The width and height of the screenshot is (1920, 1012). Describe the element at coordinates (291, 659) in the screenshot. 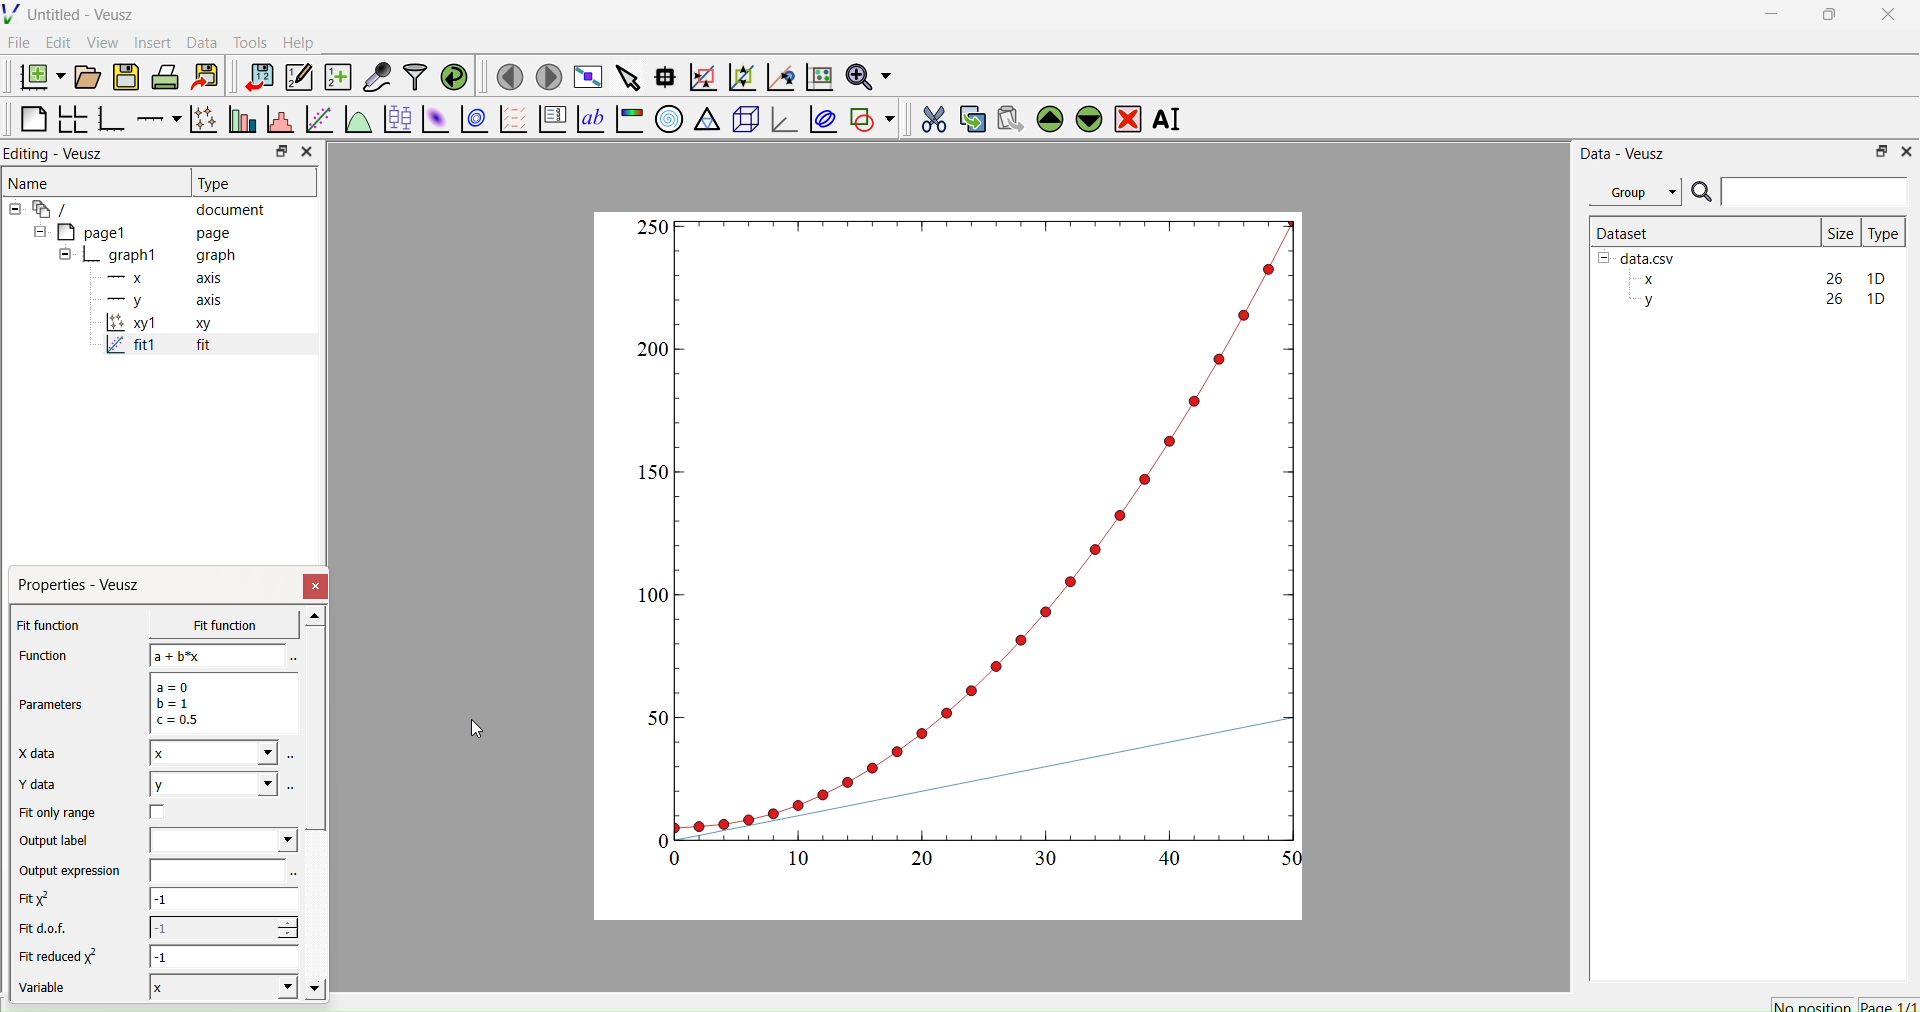

I see `Select using dataset browser` at that location.